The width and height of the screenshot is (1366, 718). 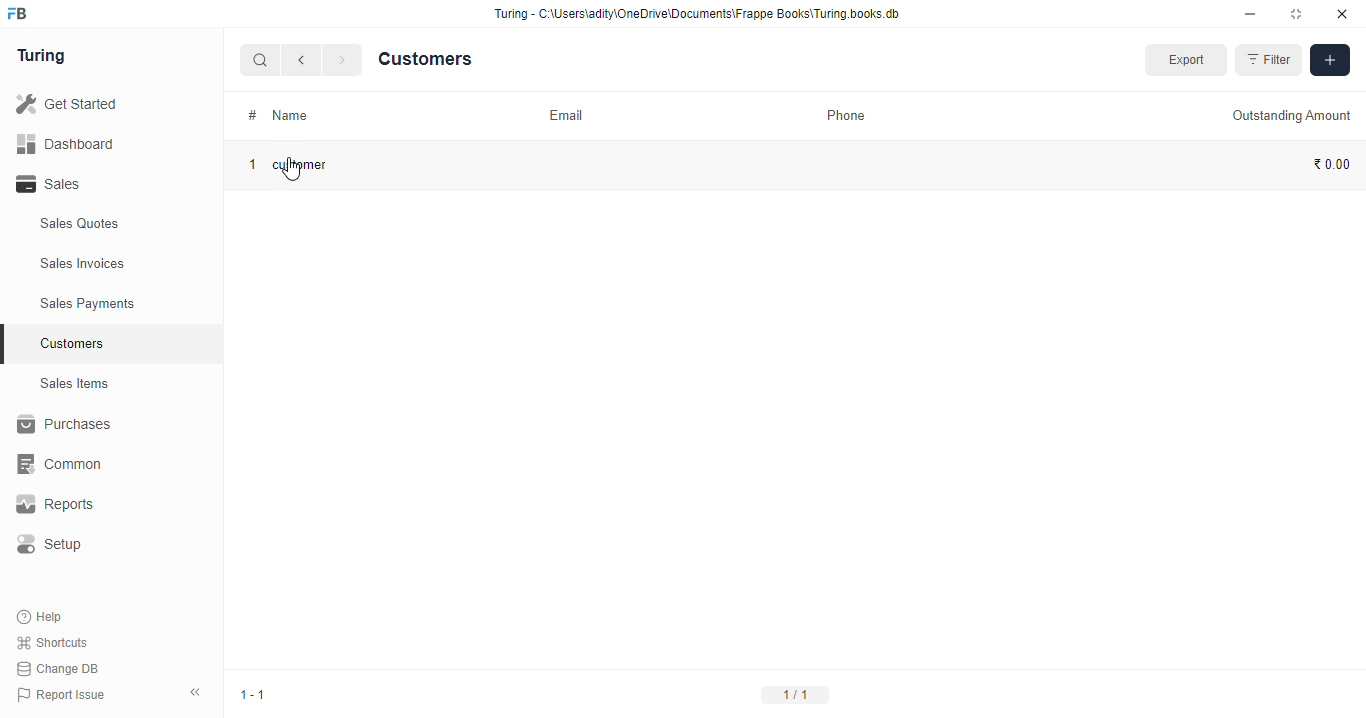 What do you see at coordinates (91, 505) in the screenshot?
I see `Reports` at bounding box center [91, 505].